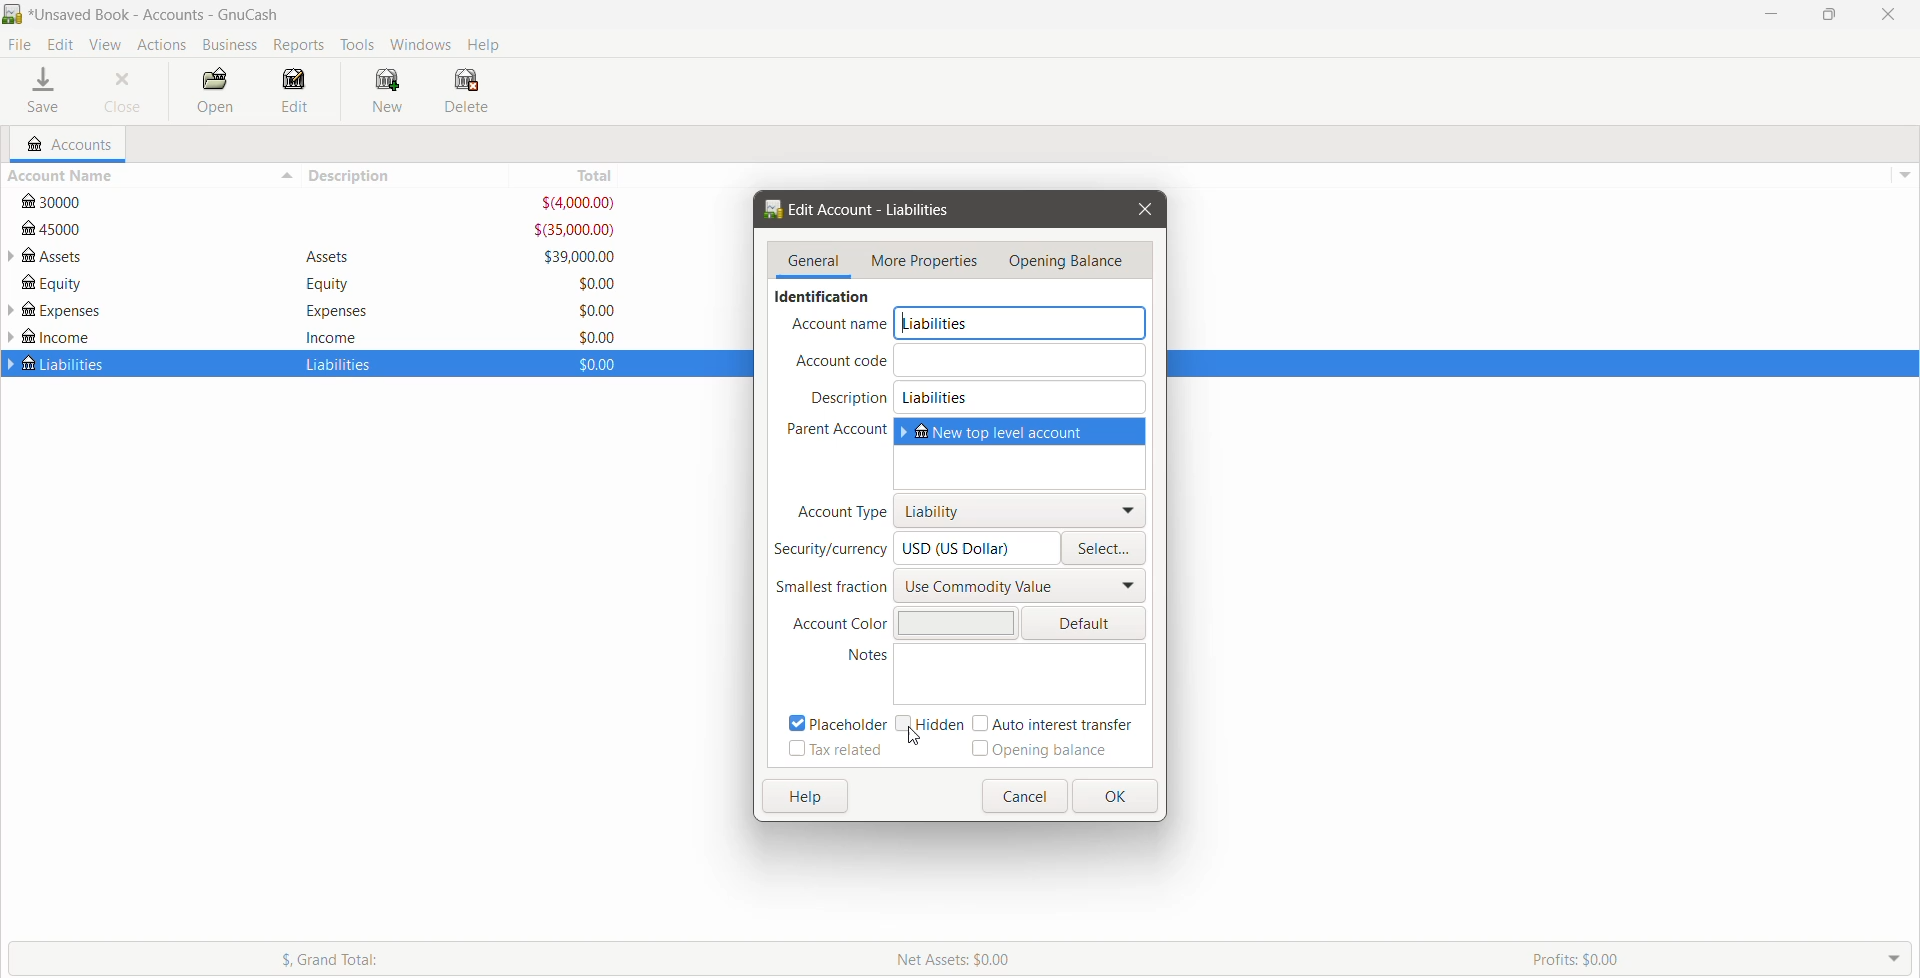 The width and height of the screenshot is (1920, 978). What do you see at coordinates (833, 625) in the screenshot?
I see `Account color` at bounding box center [833, 625].